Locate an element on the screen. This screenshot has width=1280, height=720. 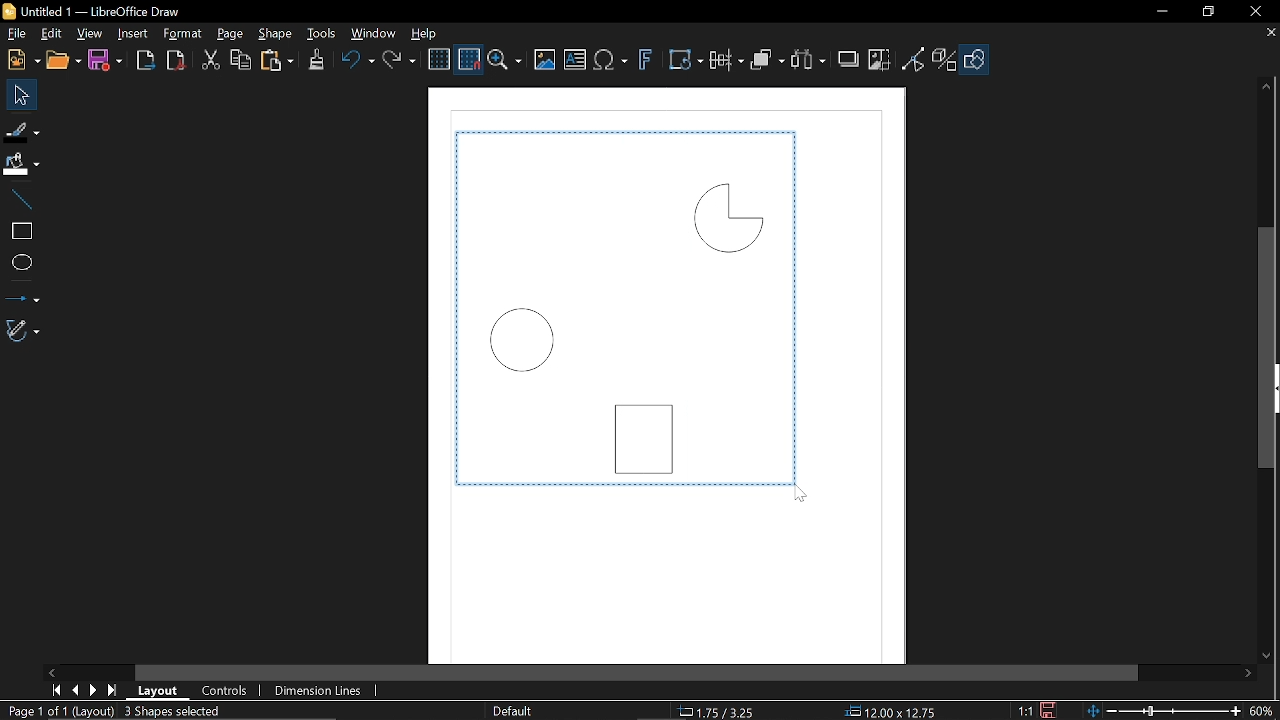
Close tab is located at coordinates (1287, 34).